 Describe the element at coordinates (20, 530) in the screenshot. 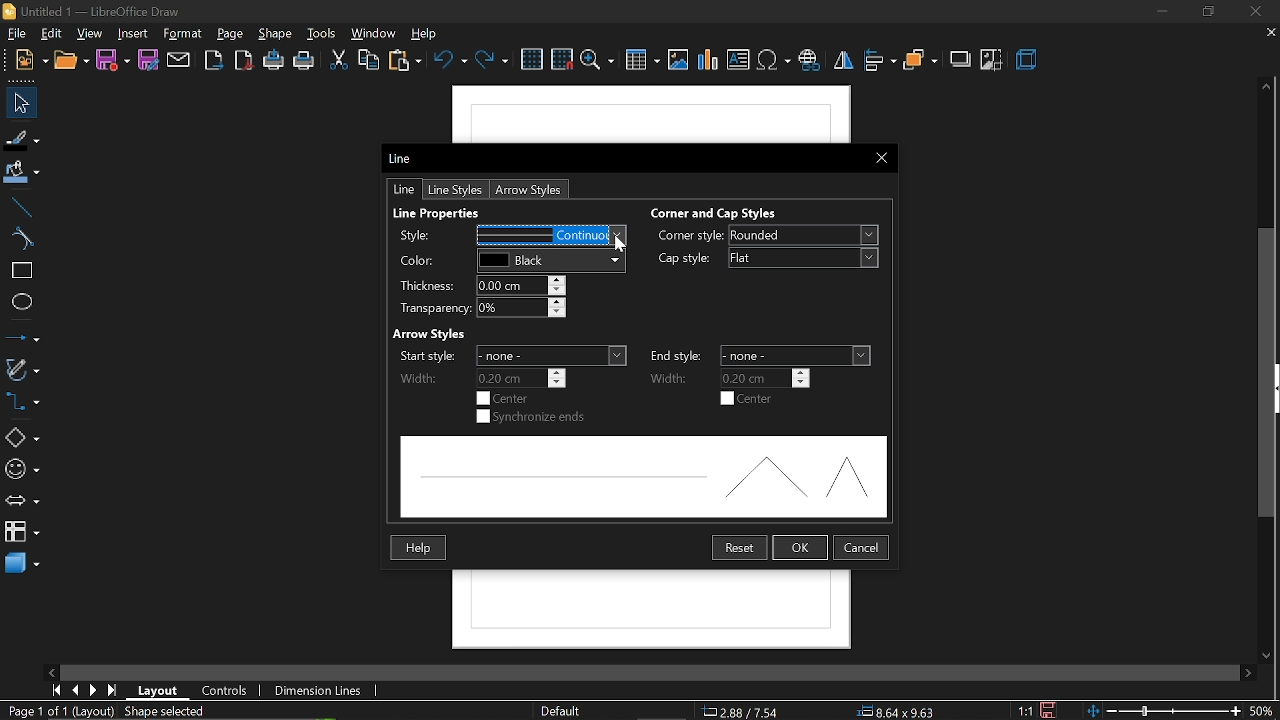

I see `flowchart` at that location.